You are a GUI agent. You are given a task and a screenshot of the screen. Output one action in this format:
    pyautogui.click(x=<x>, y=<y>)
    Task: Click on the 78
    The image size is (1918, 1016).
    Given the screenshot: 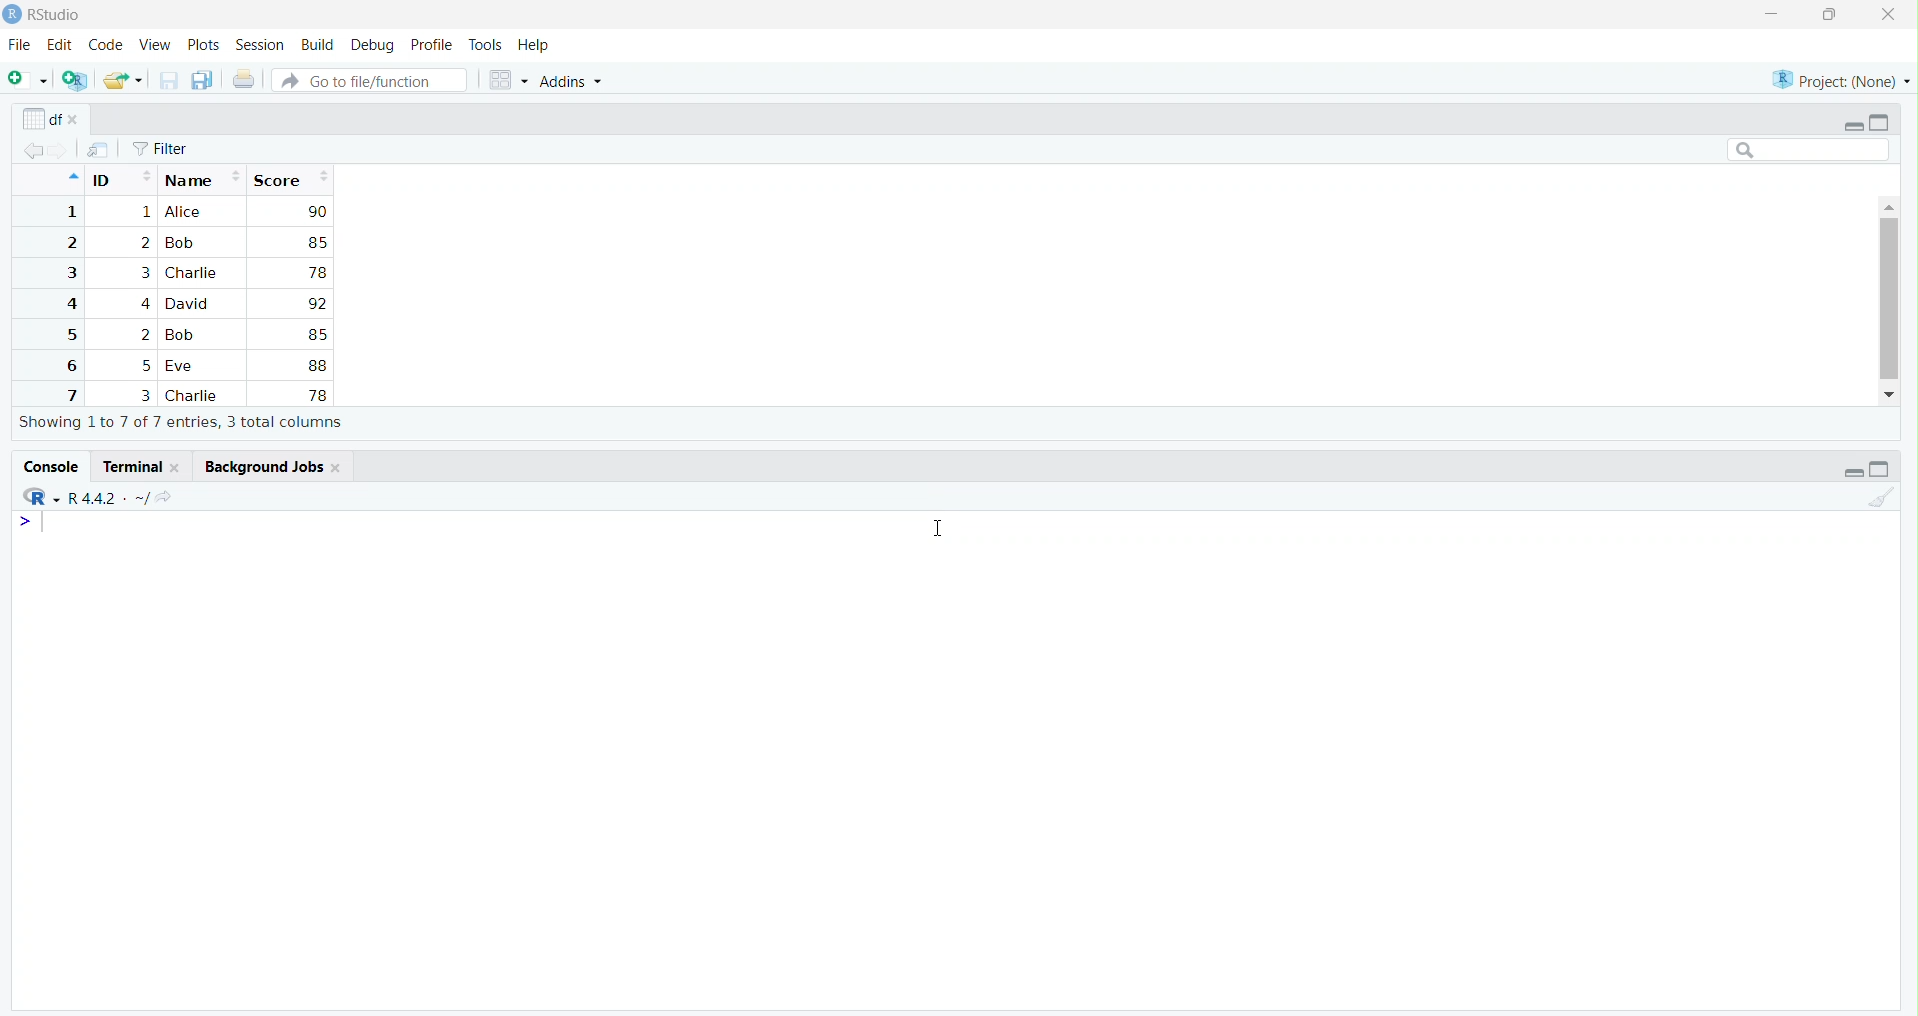 What is the action you would take?
    pyautogui.click(x=317, y=273)
    